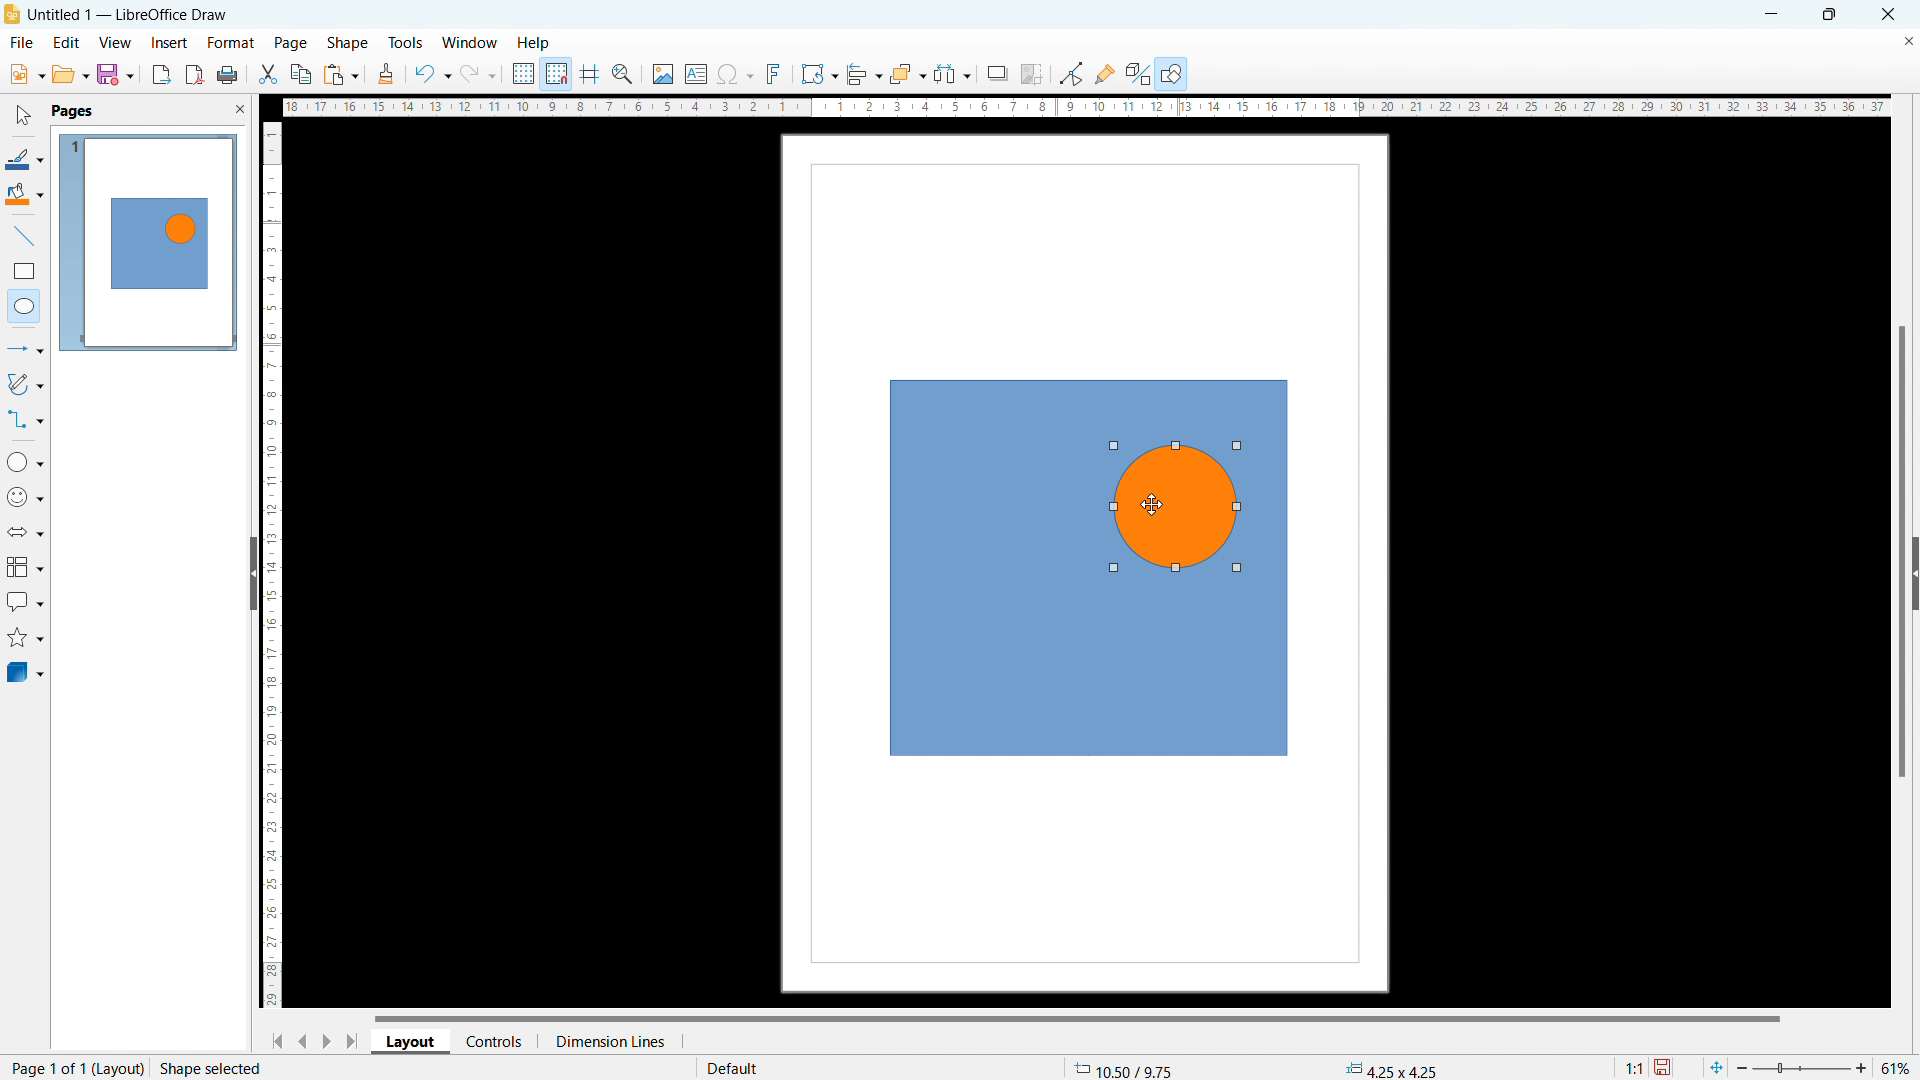 The height and width of the screenshot is (1080, 1920). What do you see at coordinates (431, 74) in the screenshot?
I see `undo` at bounding box center [431, 74].